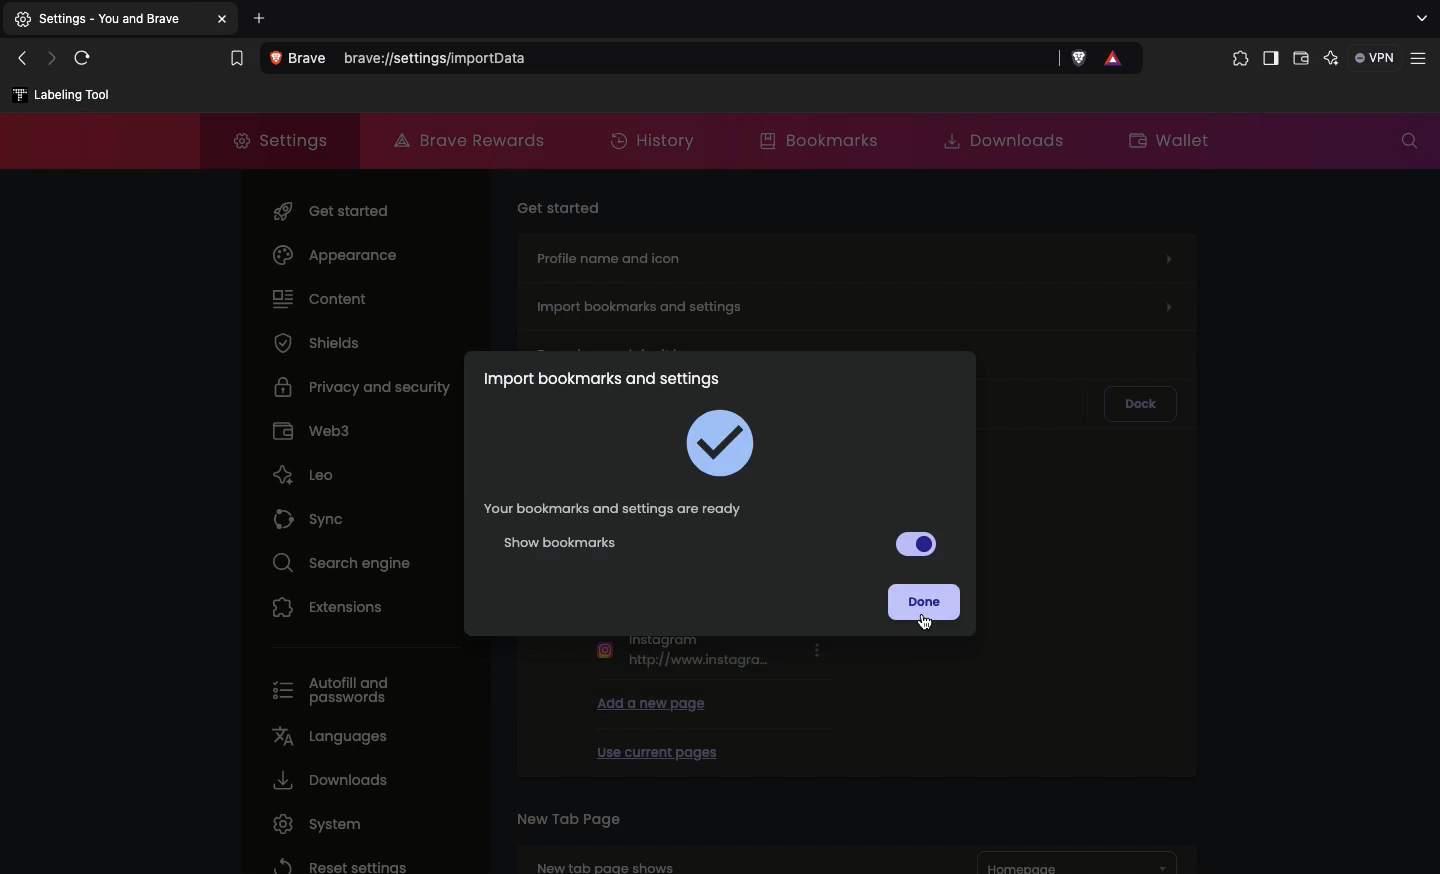  What do you see at coordinates (1422, 59) in the screenshot?
I see `Customize and control brave` at bounding box center [1422, 59].